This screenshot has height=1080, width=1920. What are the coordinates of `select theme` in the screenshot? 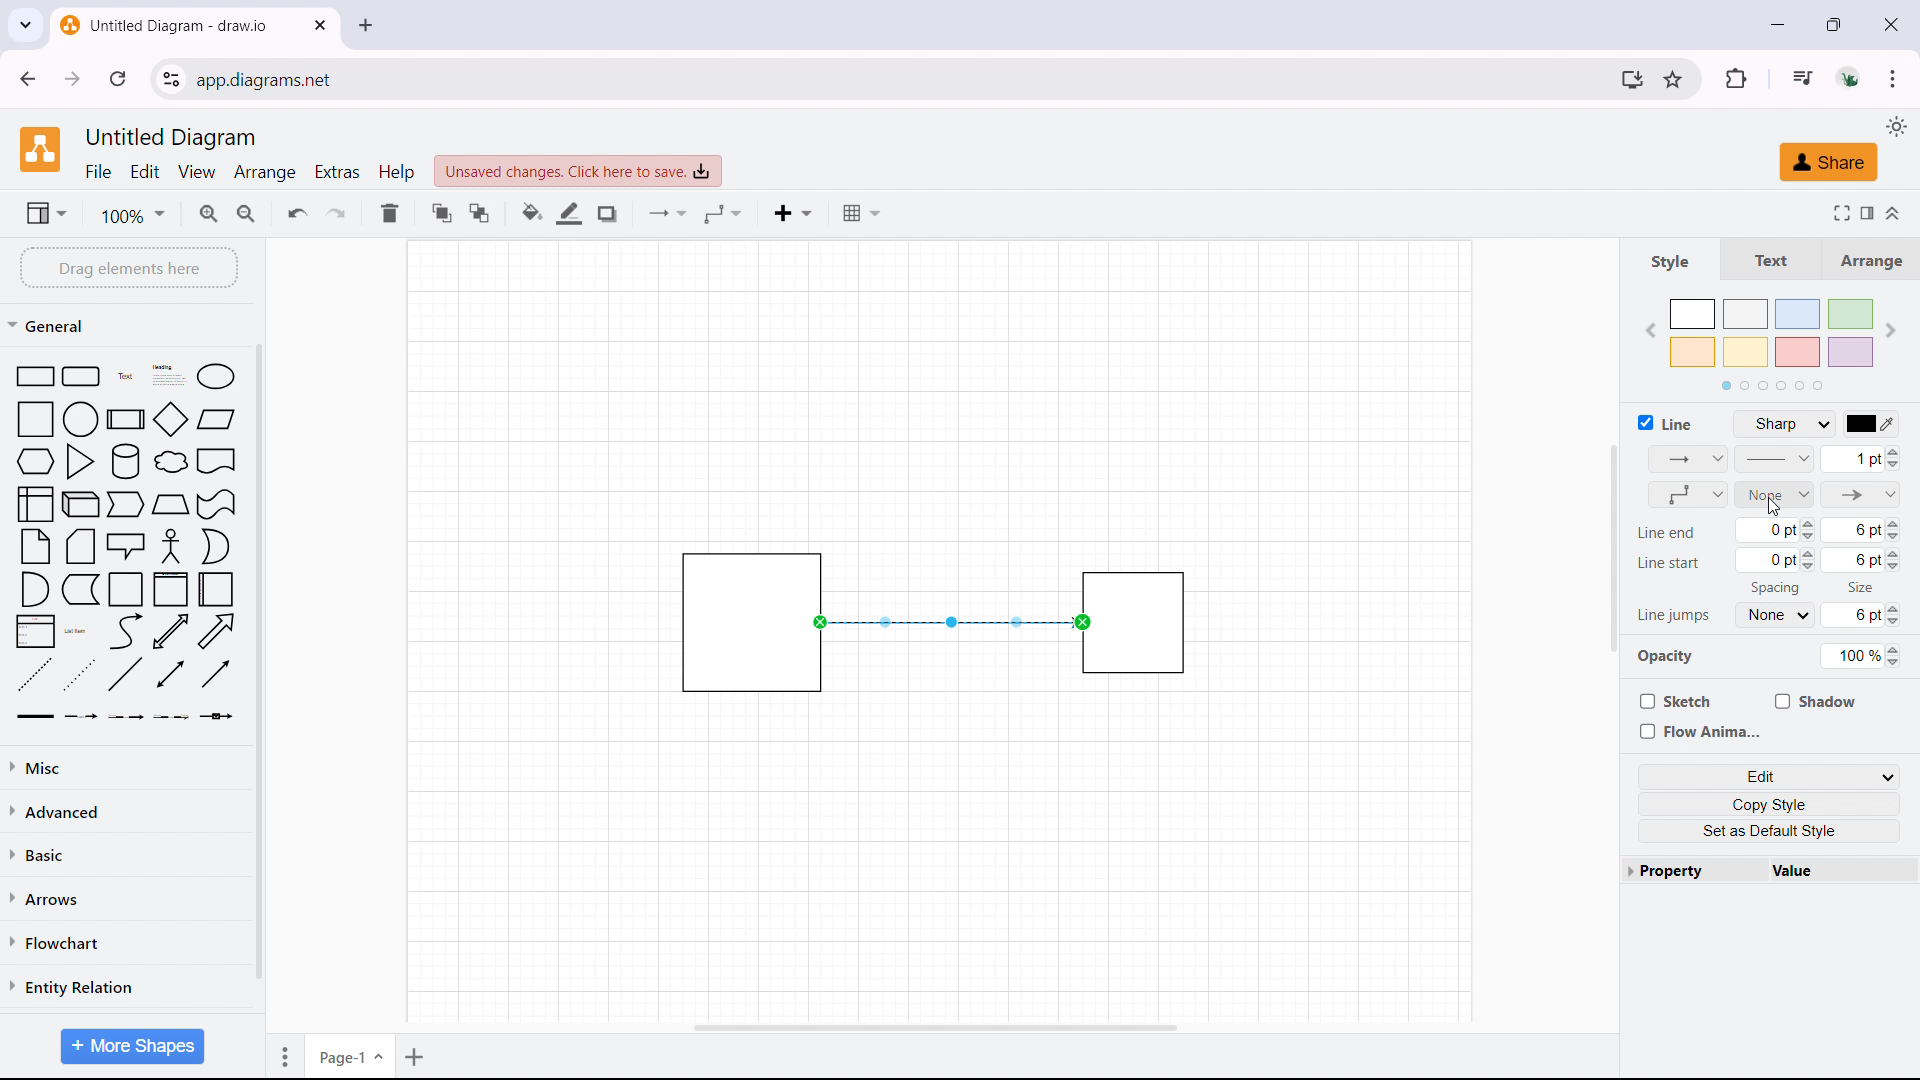 It's located at (1895, 126).